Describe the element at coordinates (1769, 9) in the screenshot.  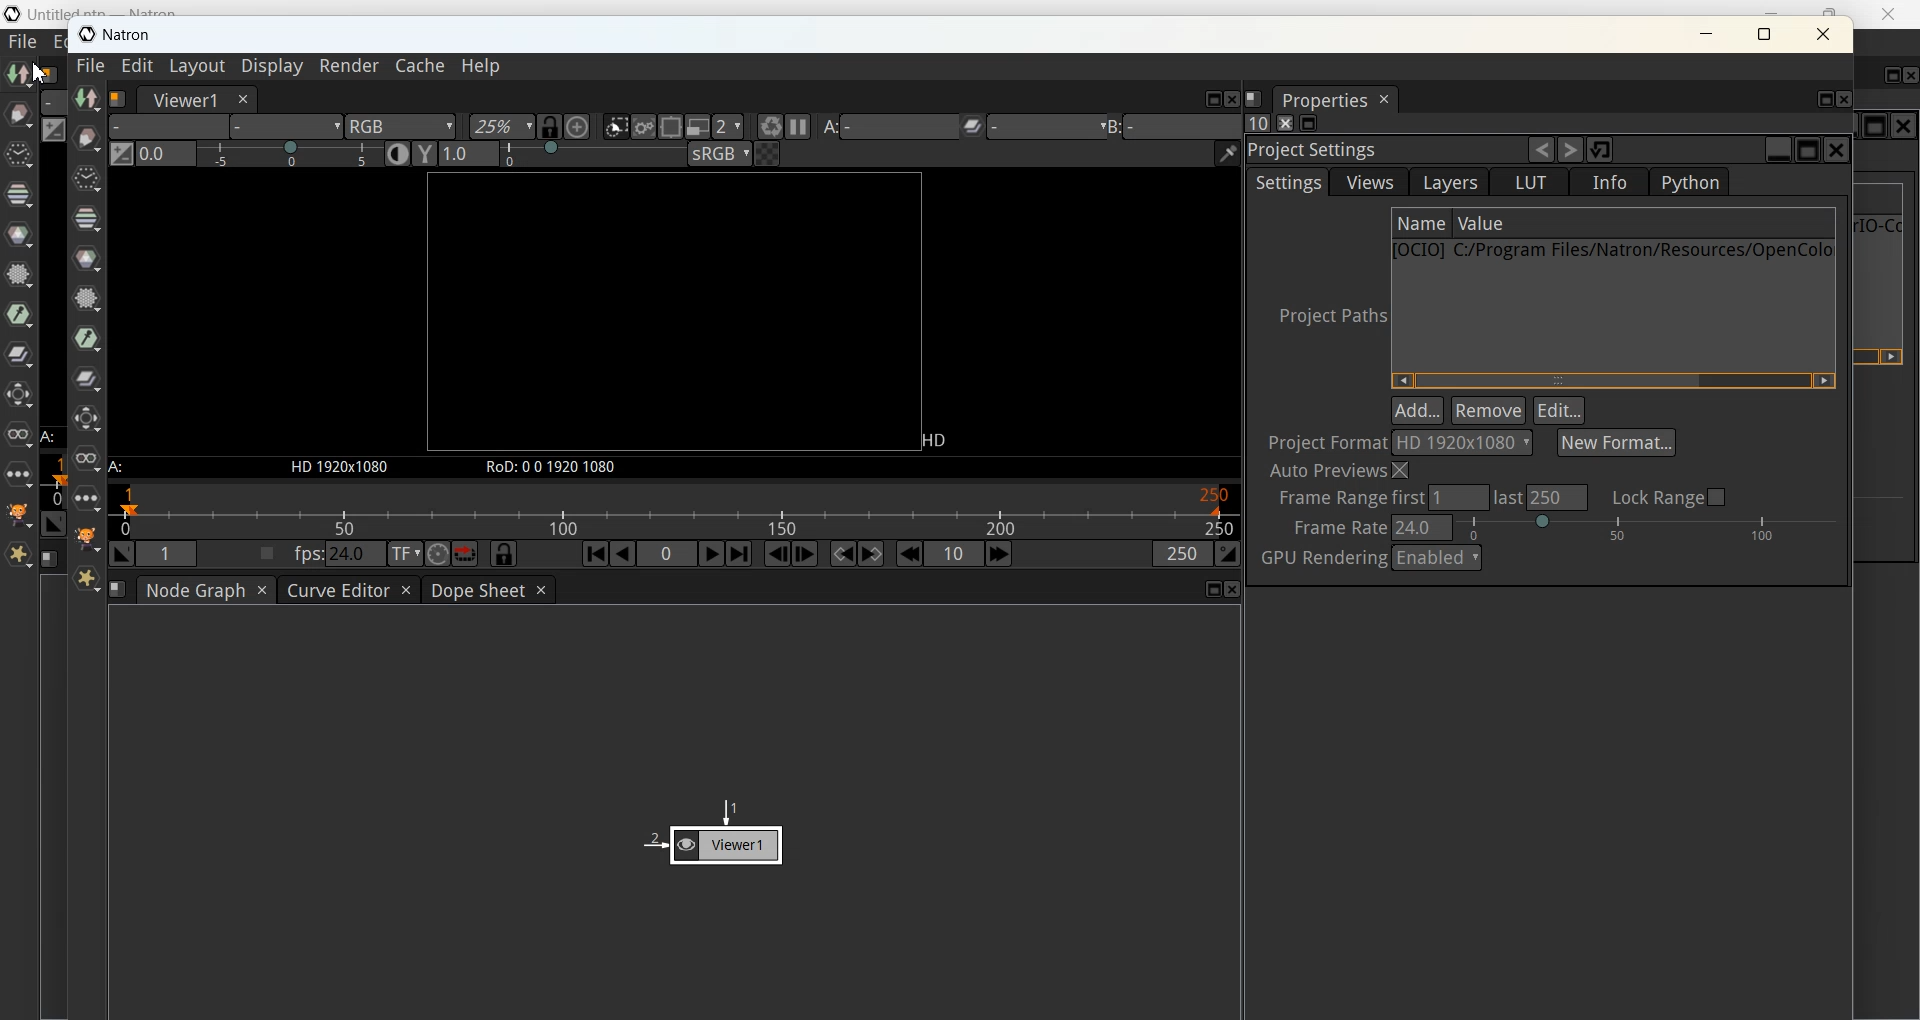
I see `Minimize` at that location.